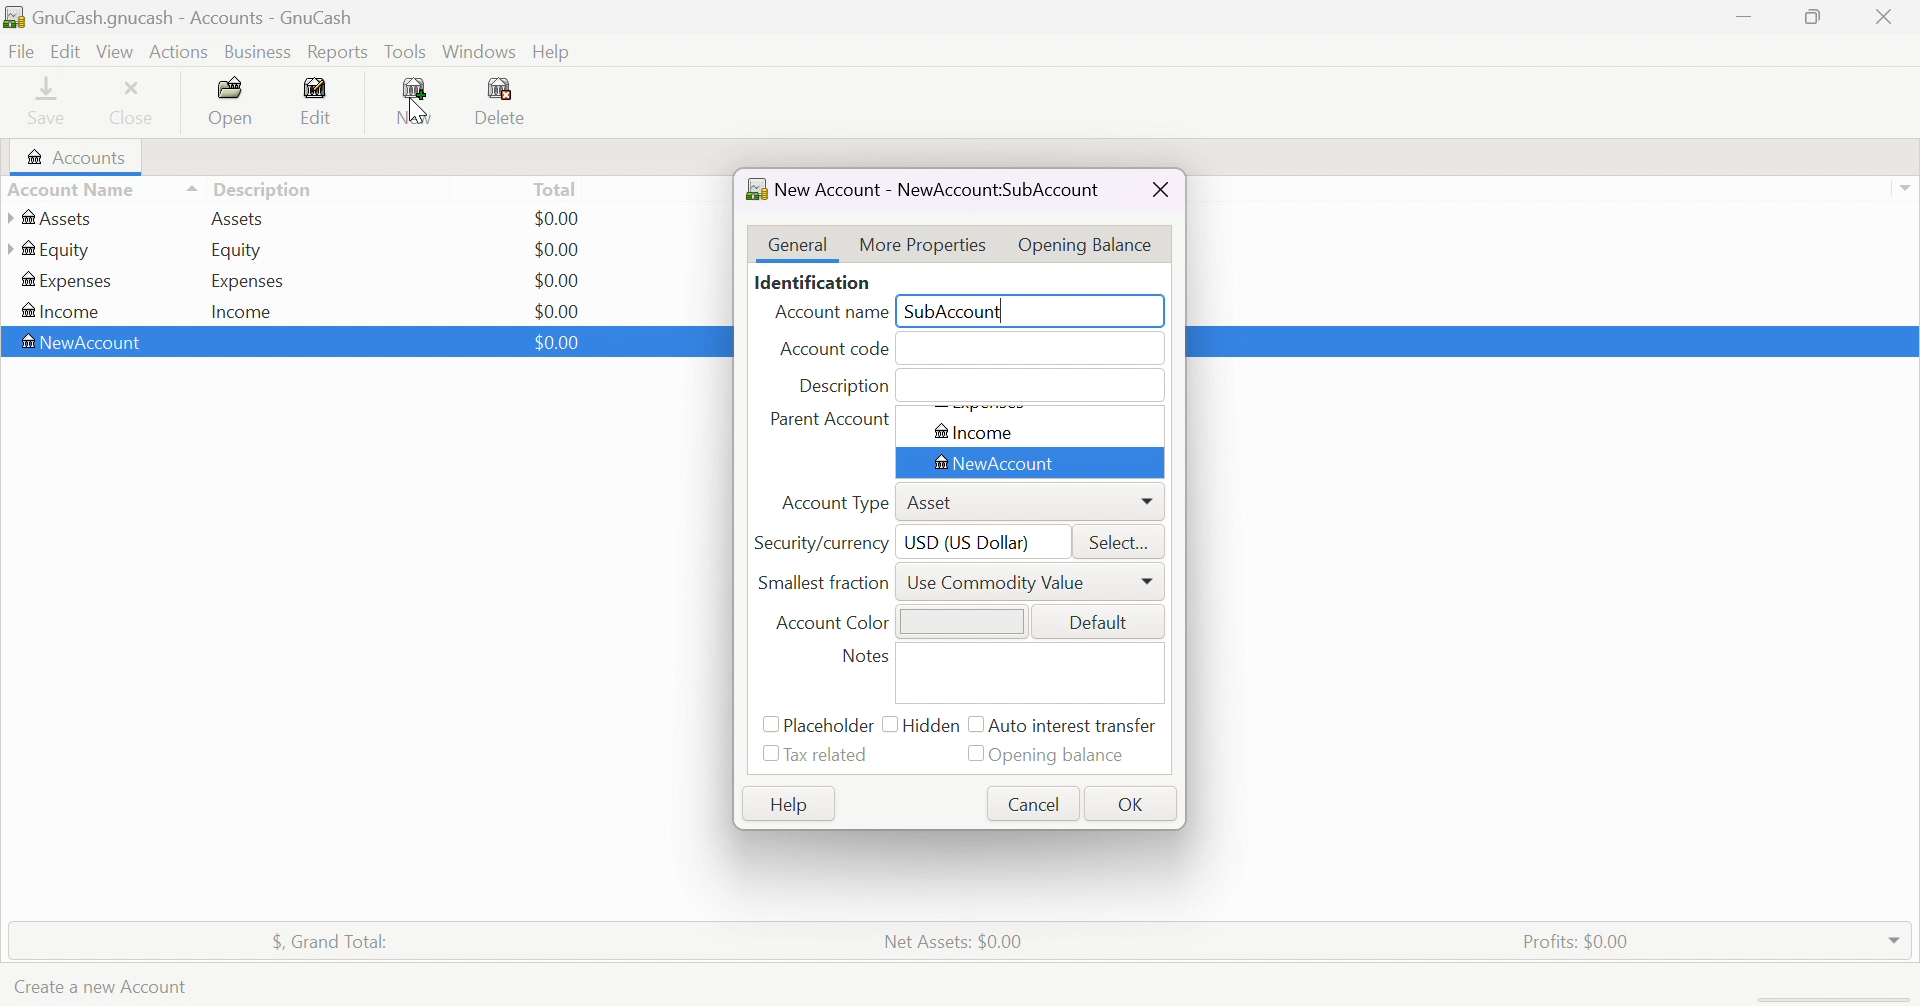 The height and width of the screenshot is (1006, 1920). What do you see at coordinates (133, 105) in the screenshot?
I see `Close` at bounding box center [133, 105].